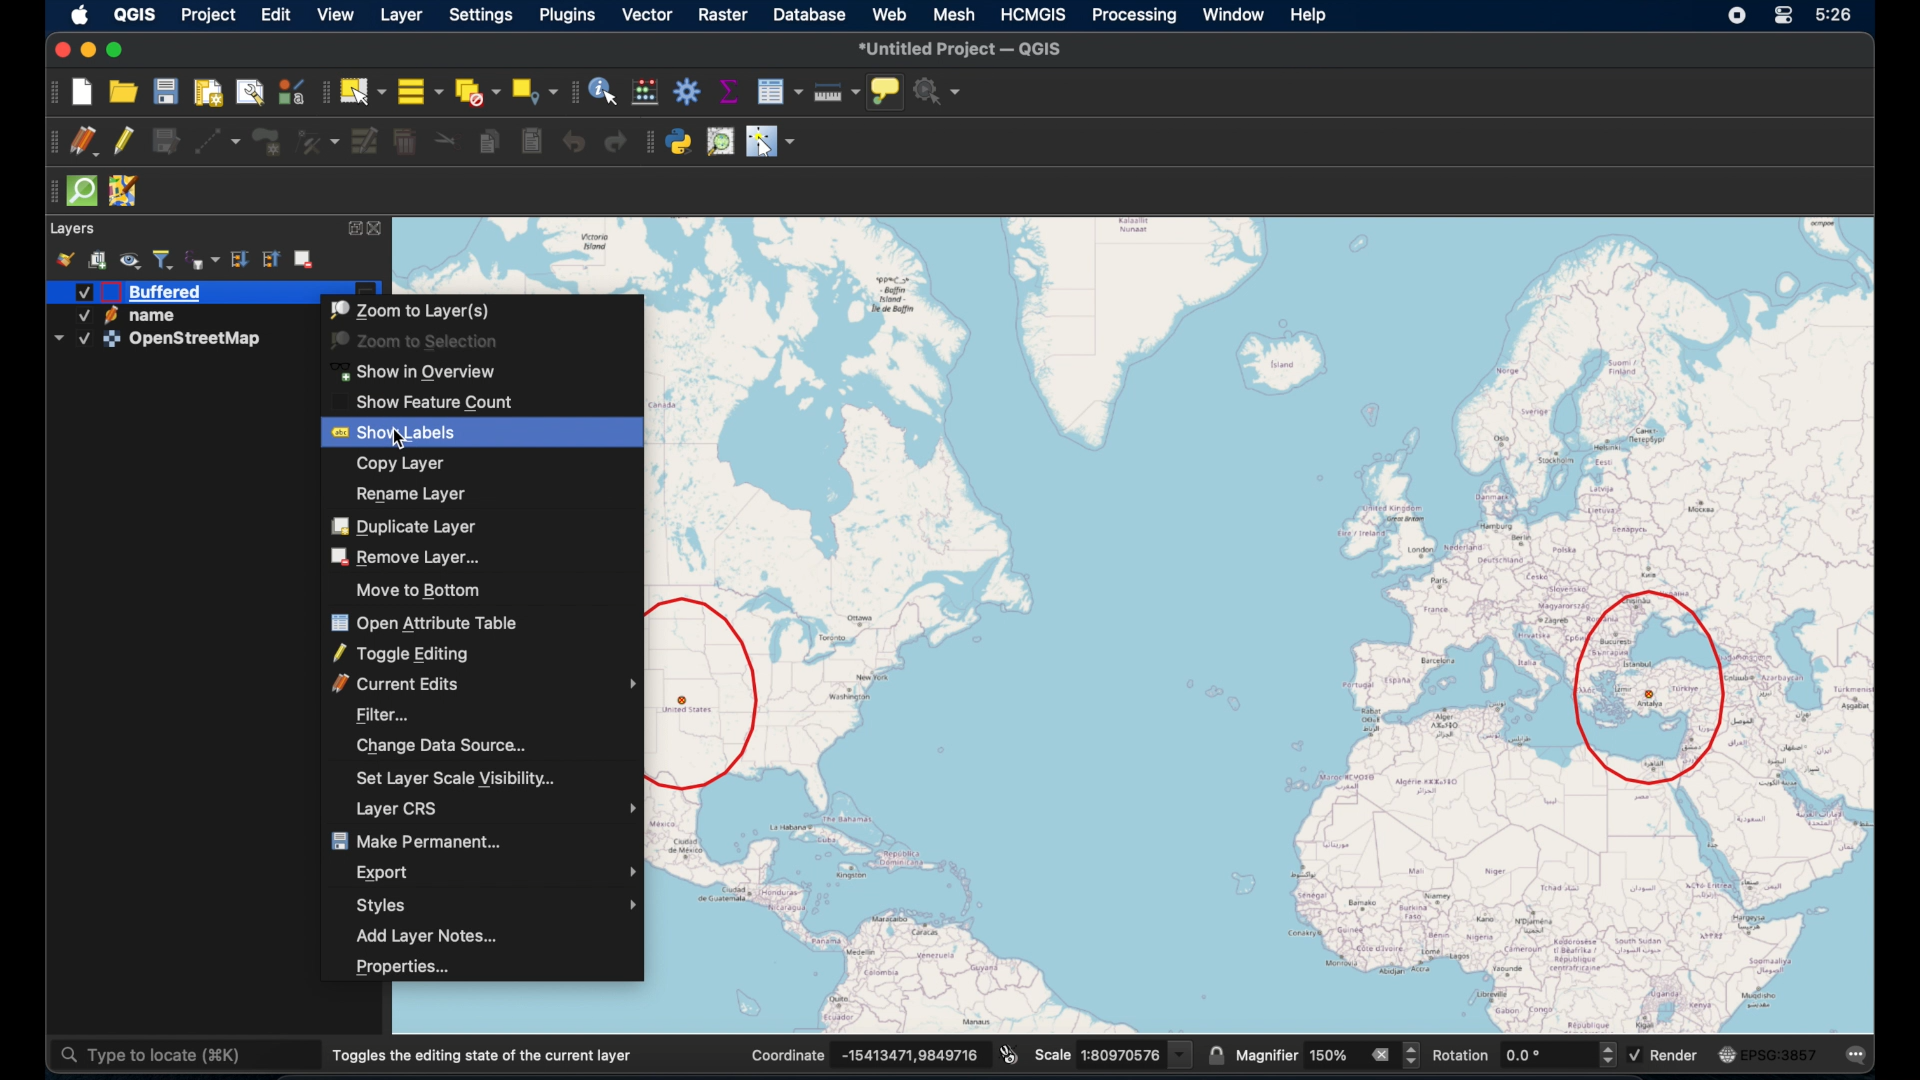  What do you see at coordinates (771, 142) in the screenshot?
I see `switches mouse to a configurable pointer` at bounding box center [771, 142].